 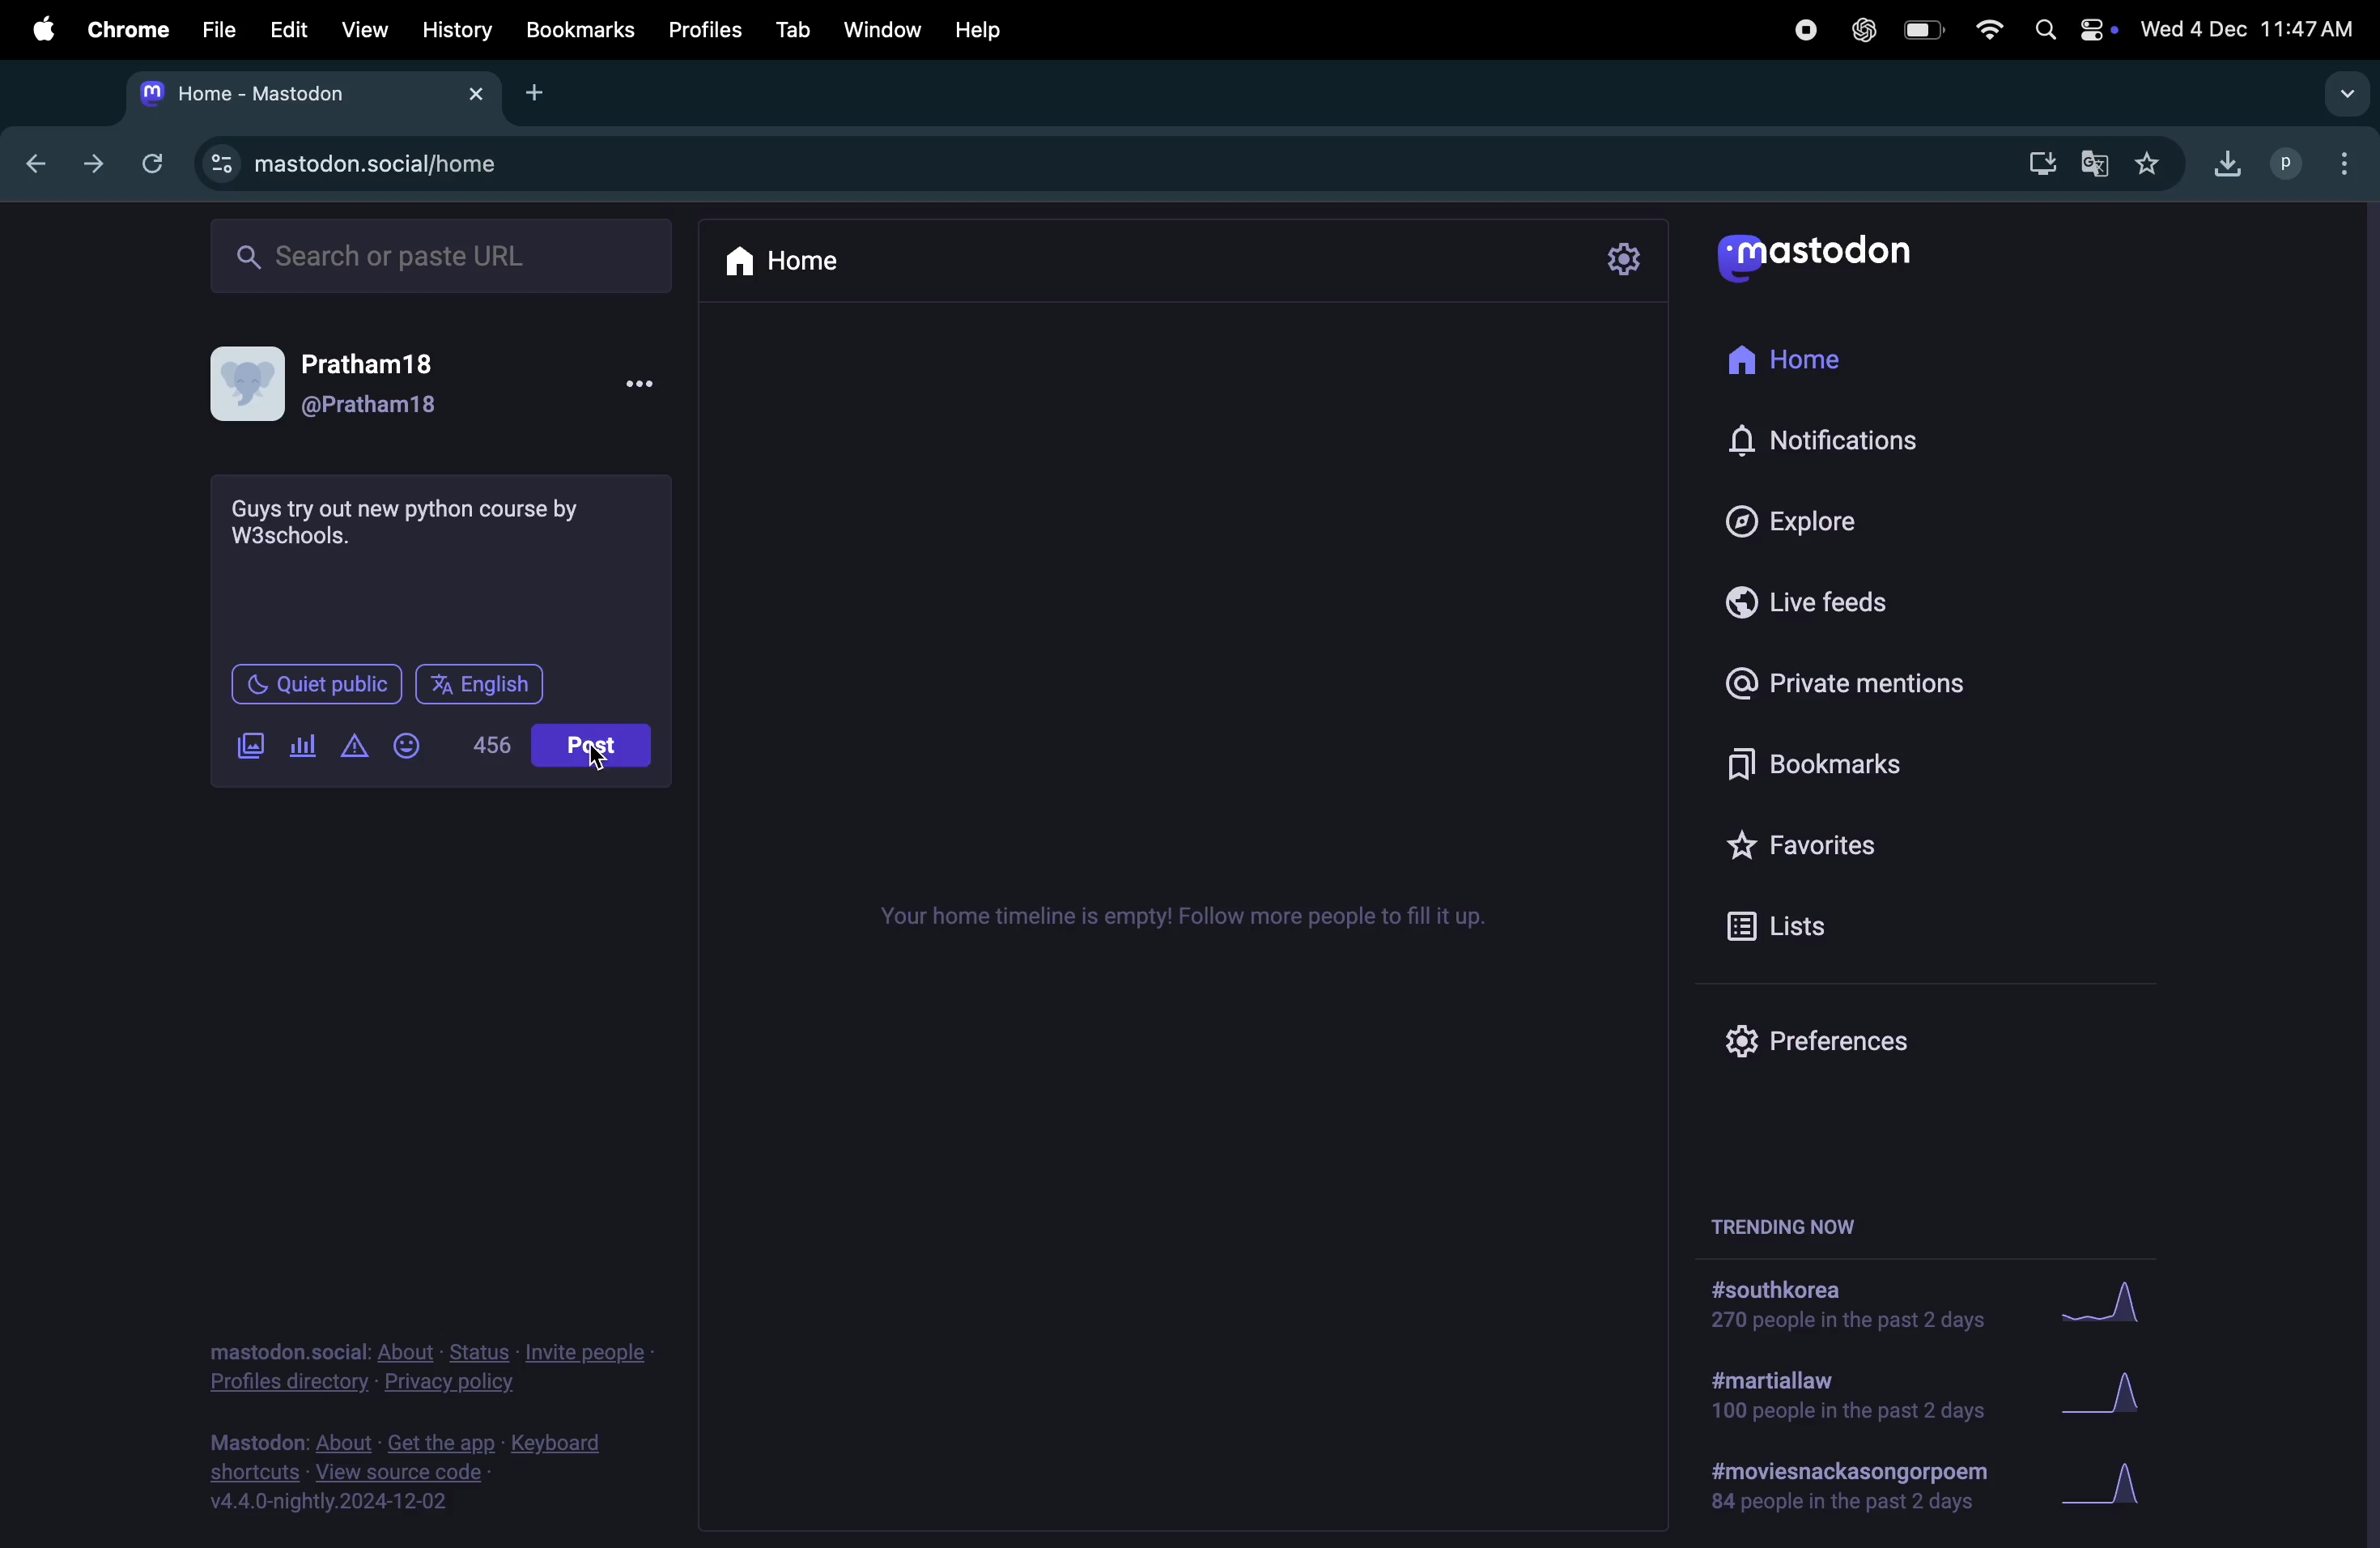 I want to click on File, so click(x=213, y=30).